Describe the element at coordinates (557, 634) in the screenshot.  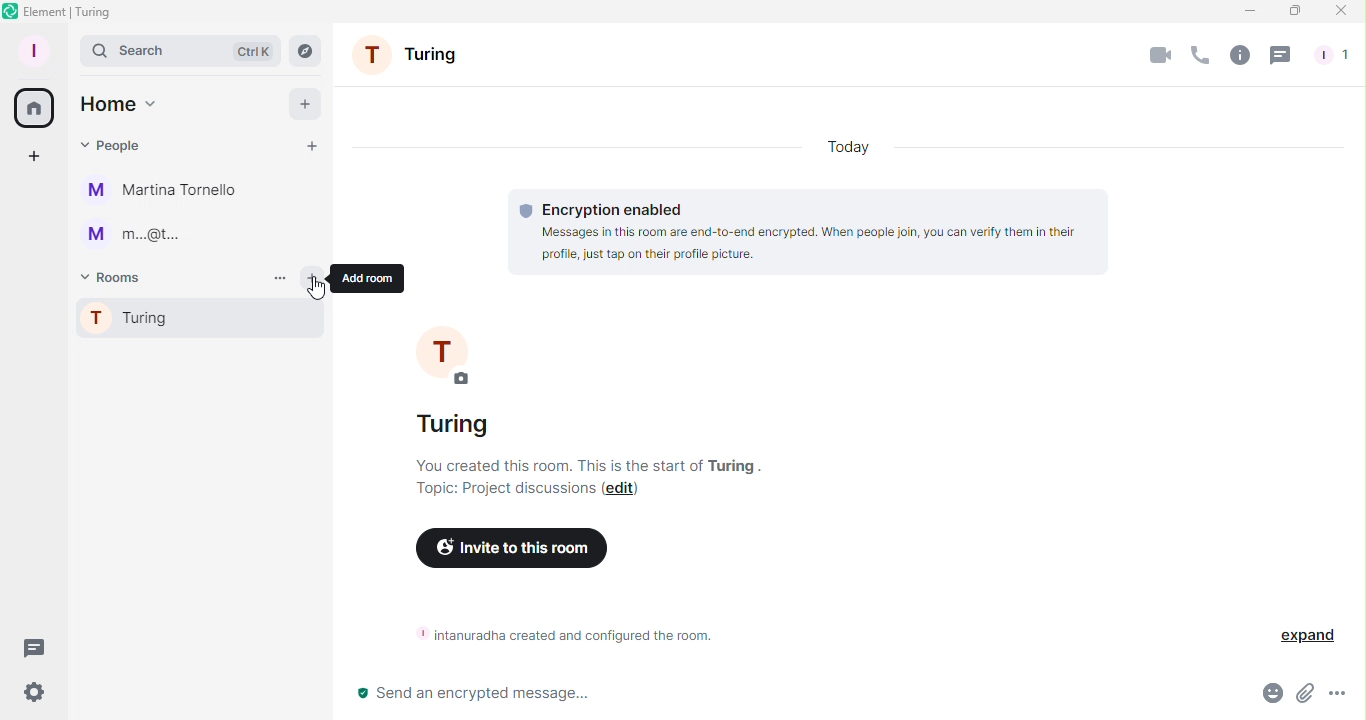
I see `Information` at that location.